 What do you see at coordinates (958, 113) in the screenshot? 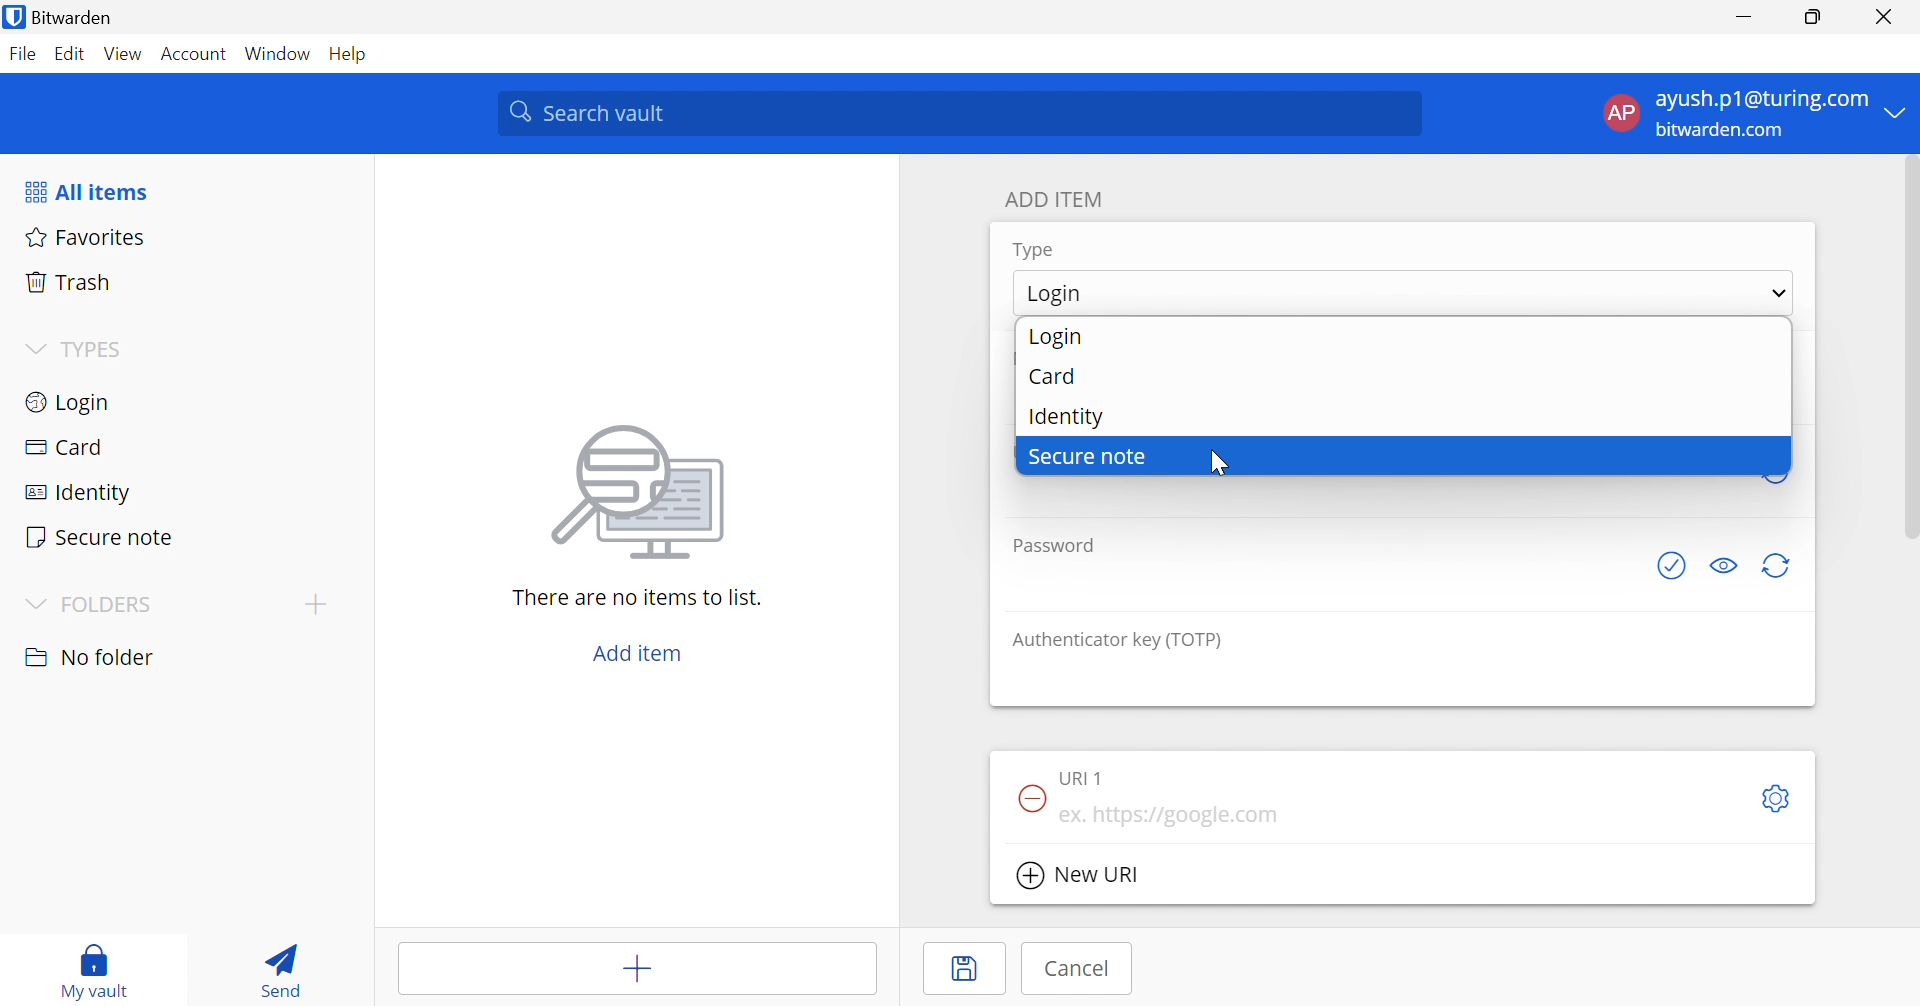
I see `Search vault` at bounding box center [958, 113].